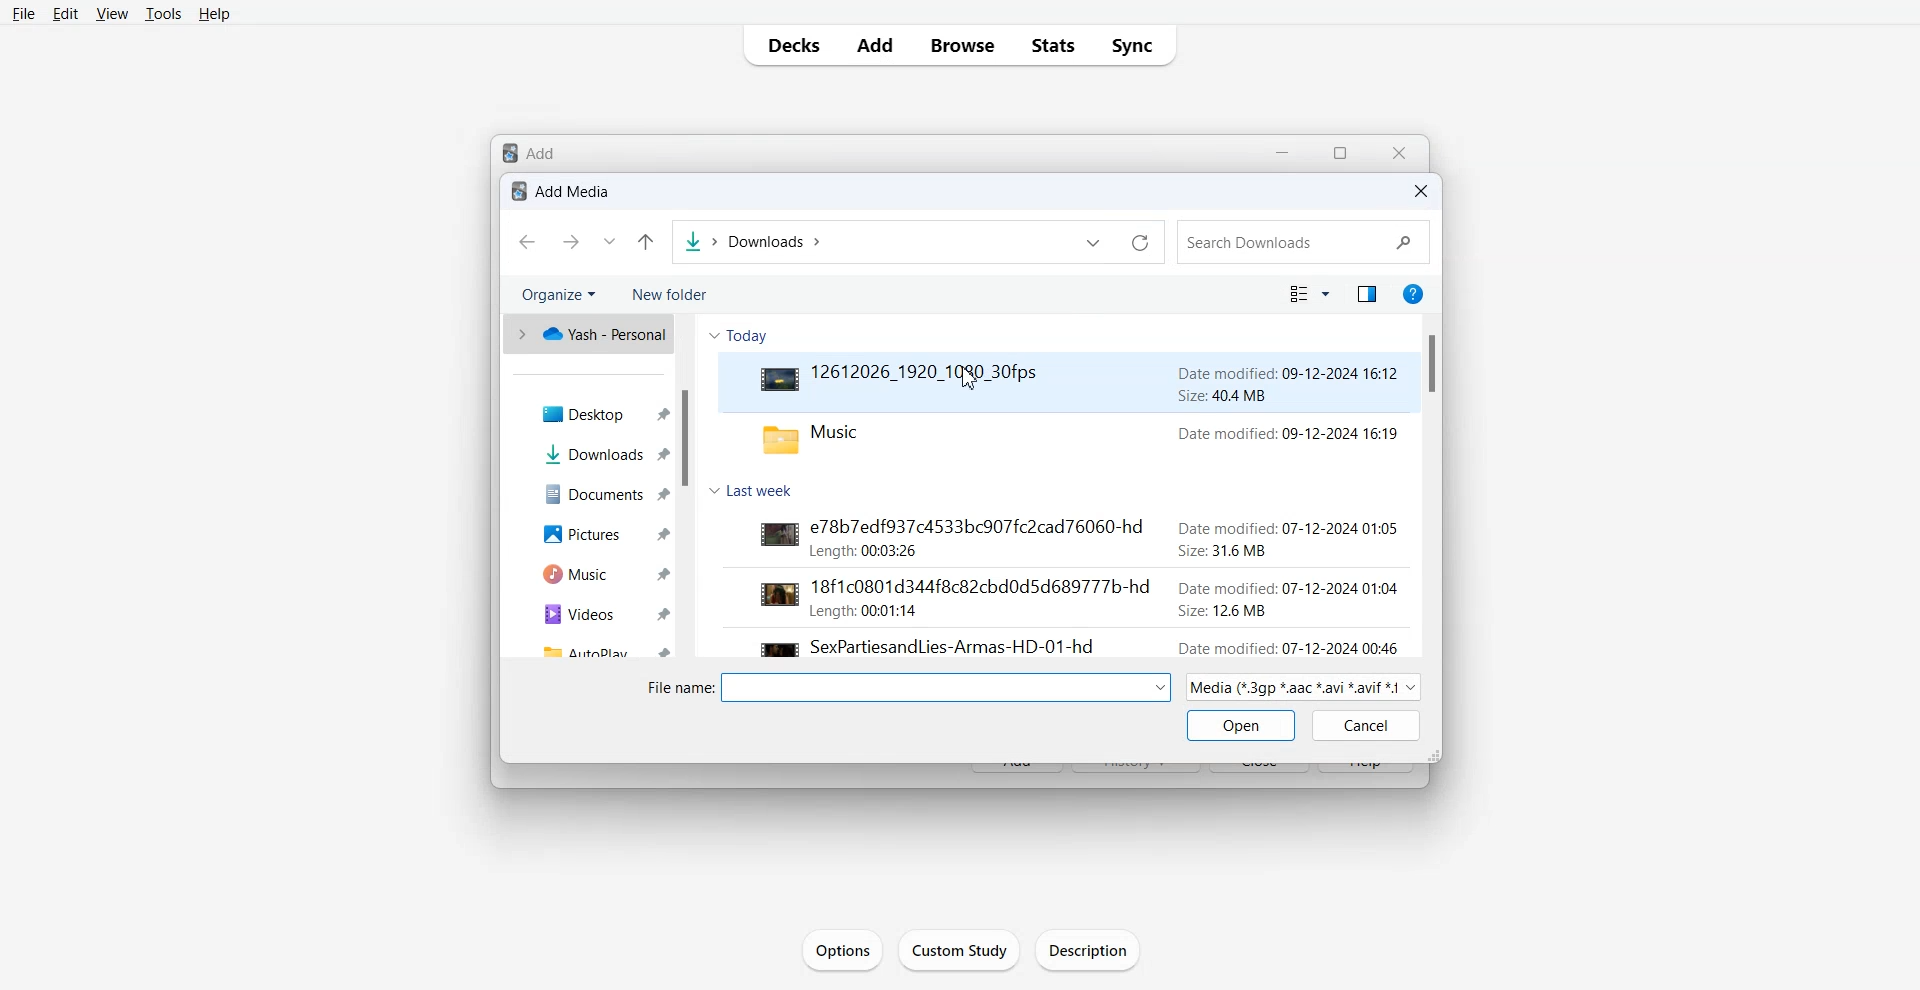  Describe the element at coordinates (1240, 727) in the screenshot. I see `Open` at that location.